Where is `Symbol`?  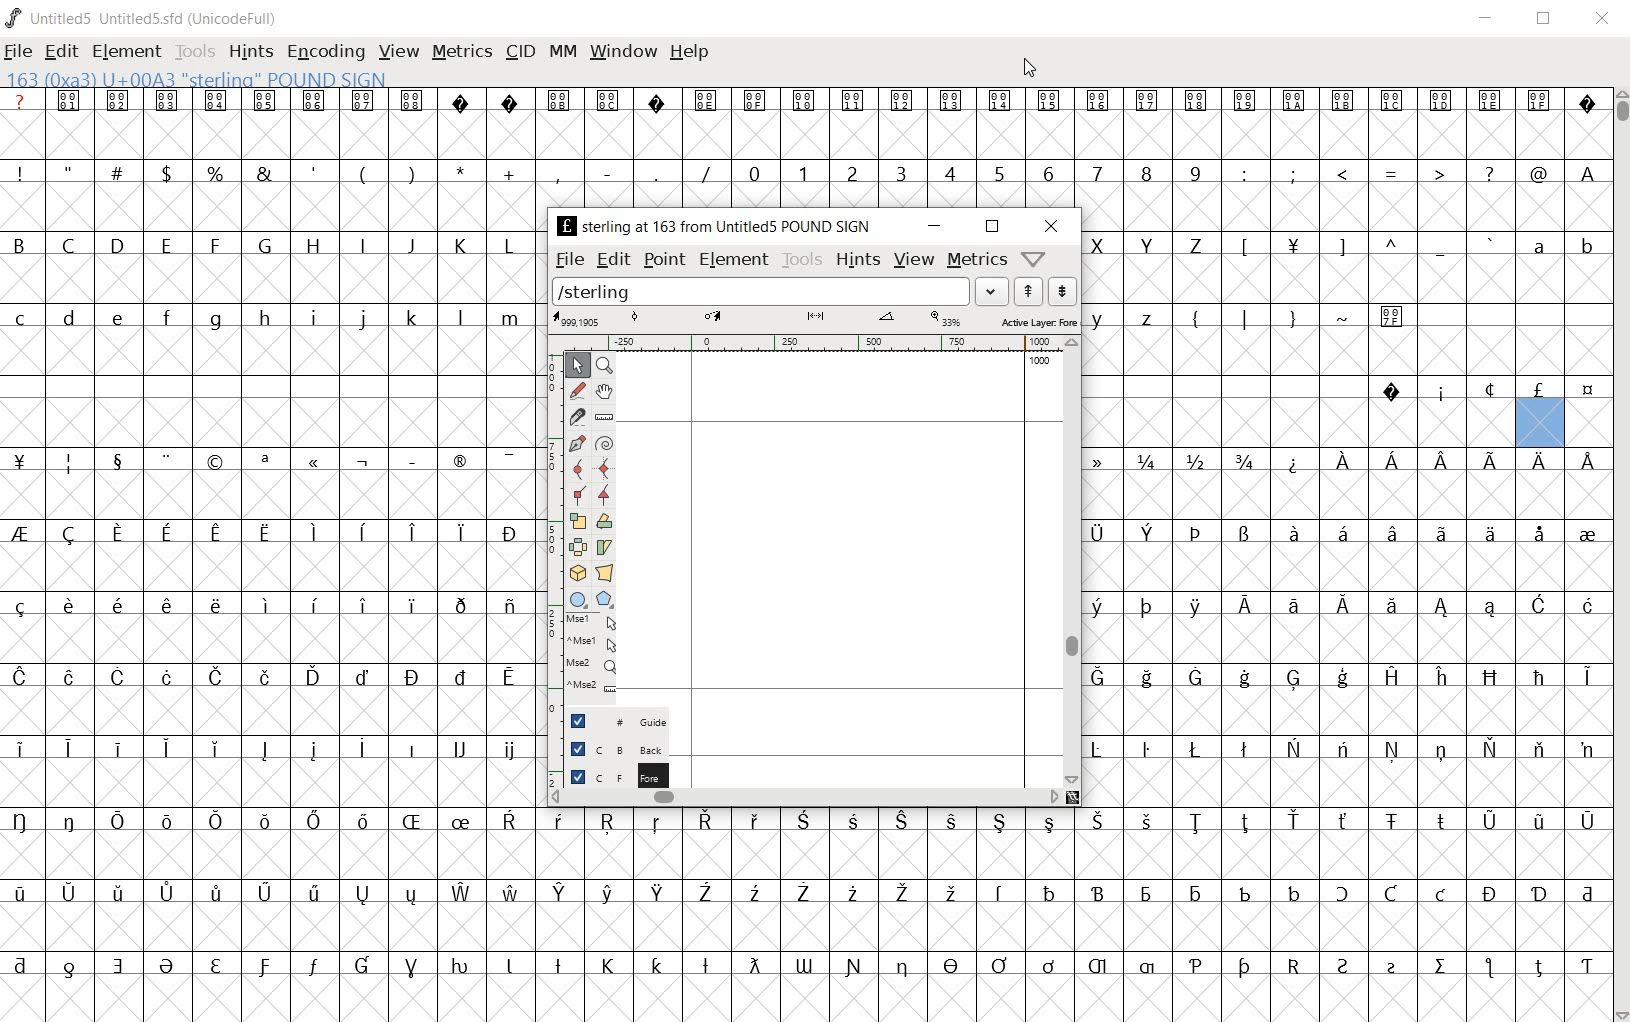 Symbol is located at coordinates (114, 747).